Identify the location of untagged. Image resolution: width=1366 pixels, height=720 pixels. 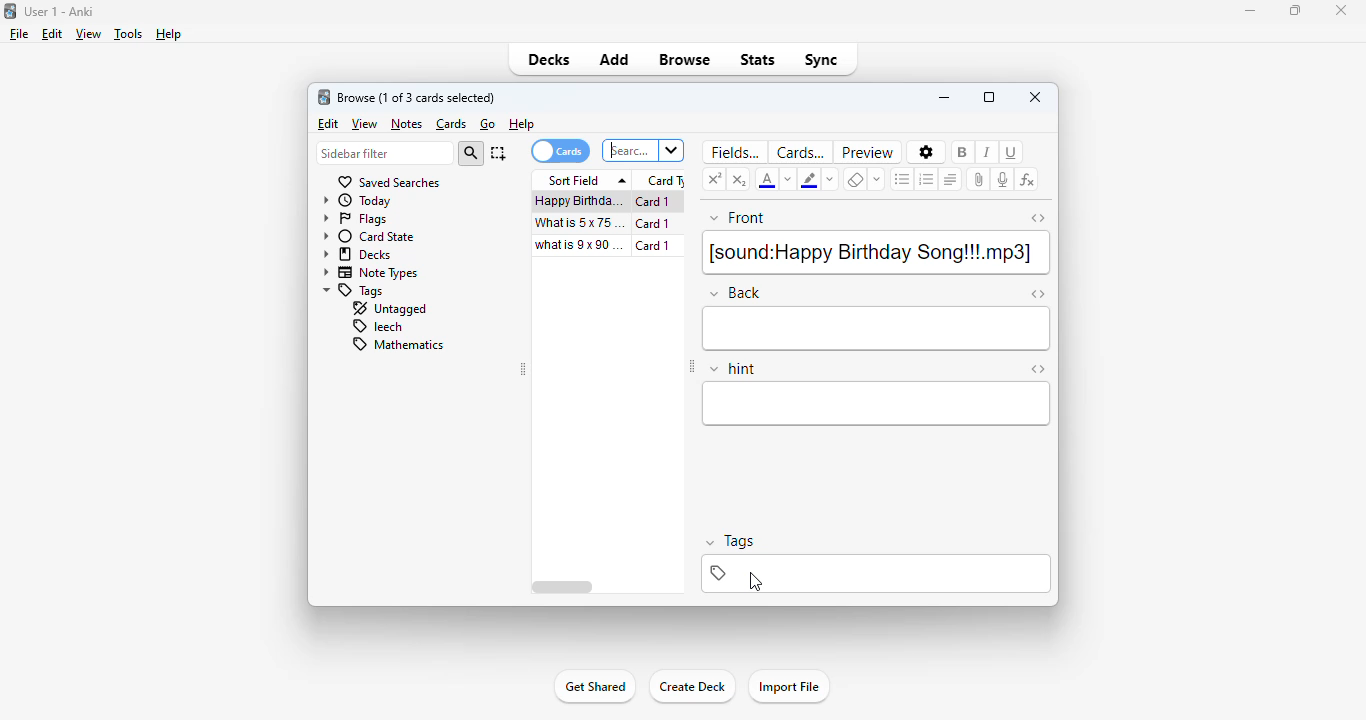
(388, 309).